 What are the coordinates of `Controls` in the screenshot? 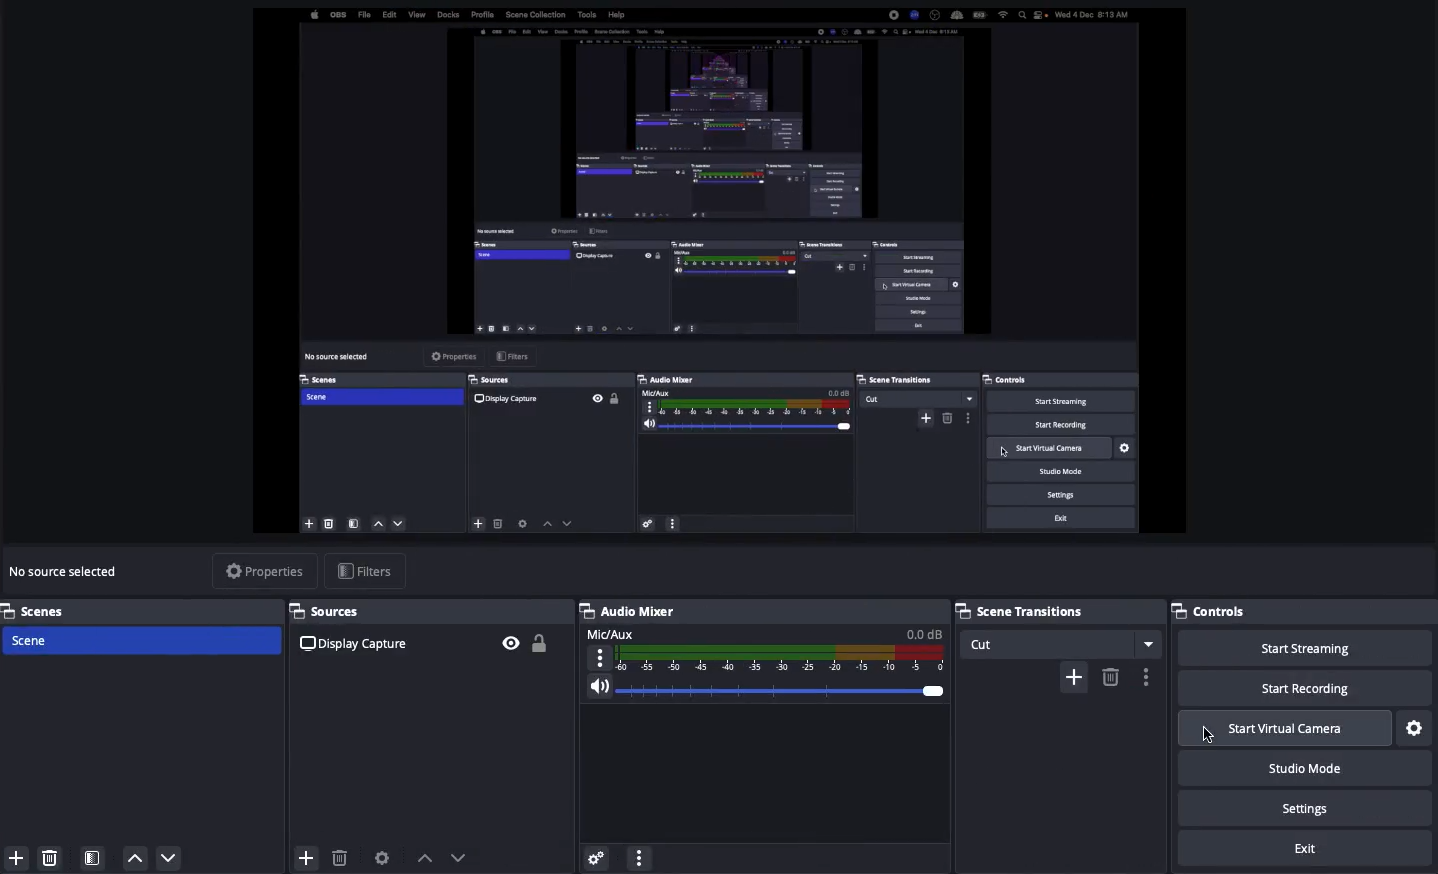 It's located at (1220, 609).